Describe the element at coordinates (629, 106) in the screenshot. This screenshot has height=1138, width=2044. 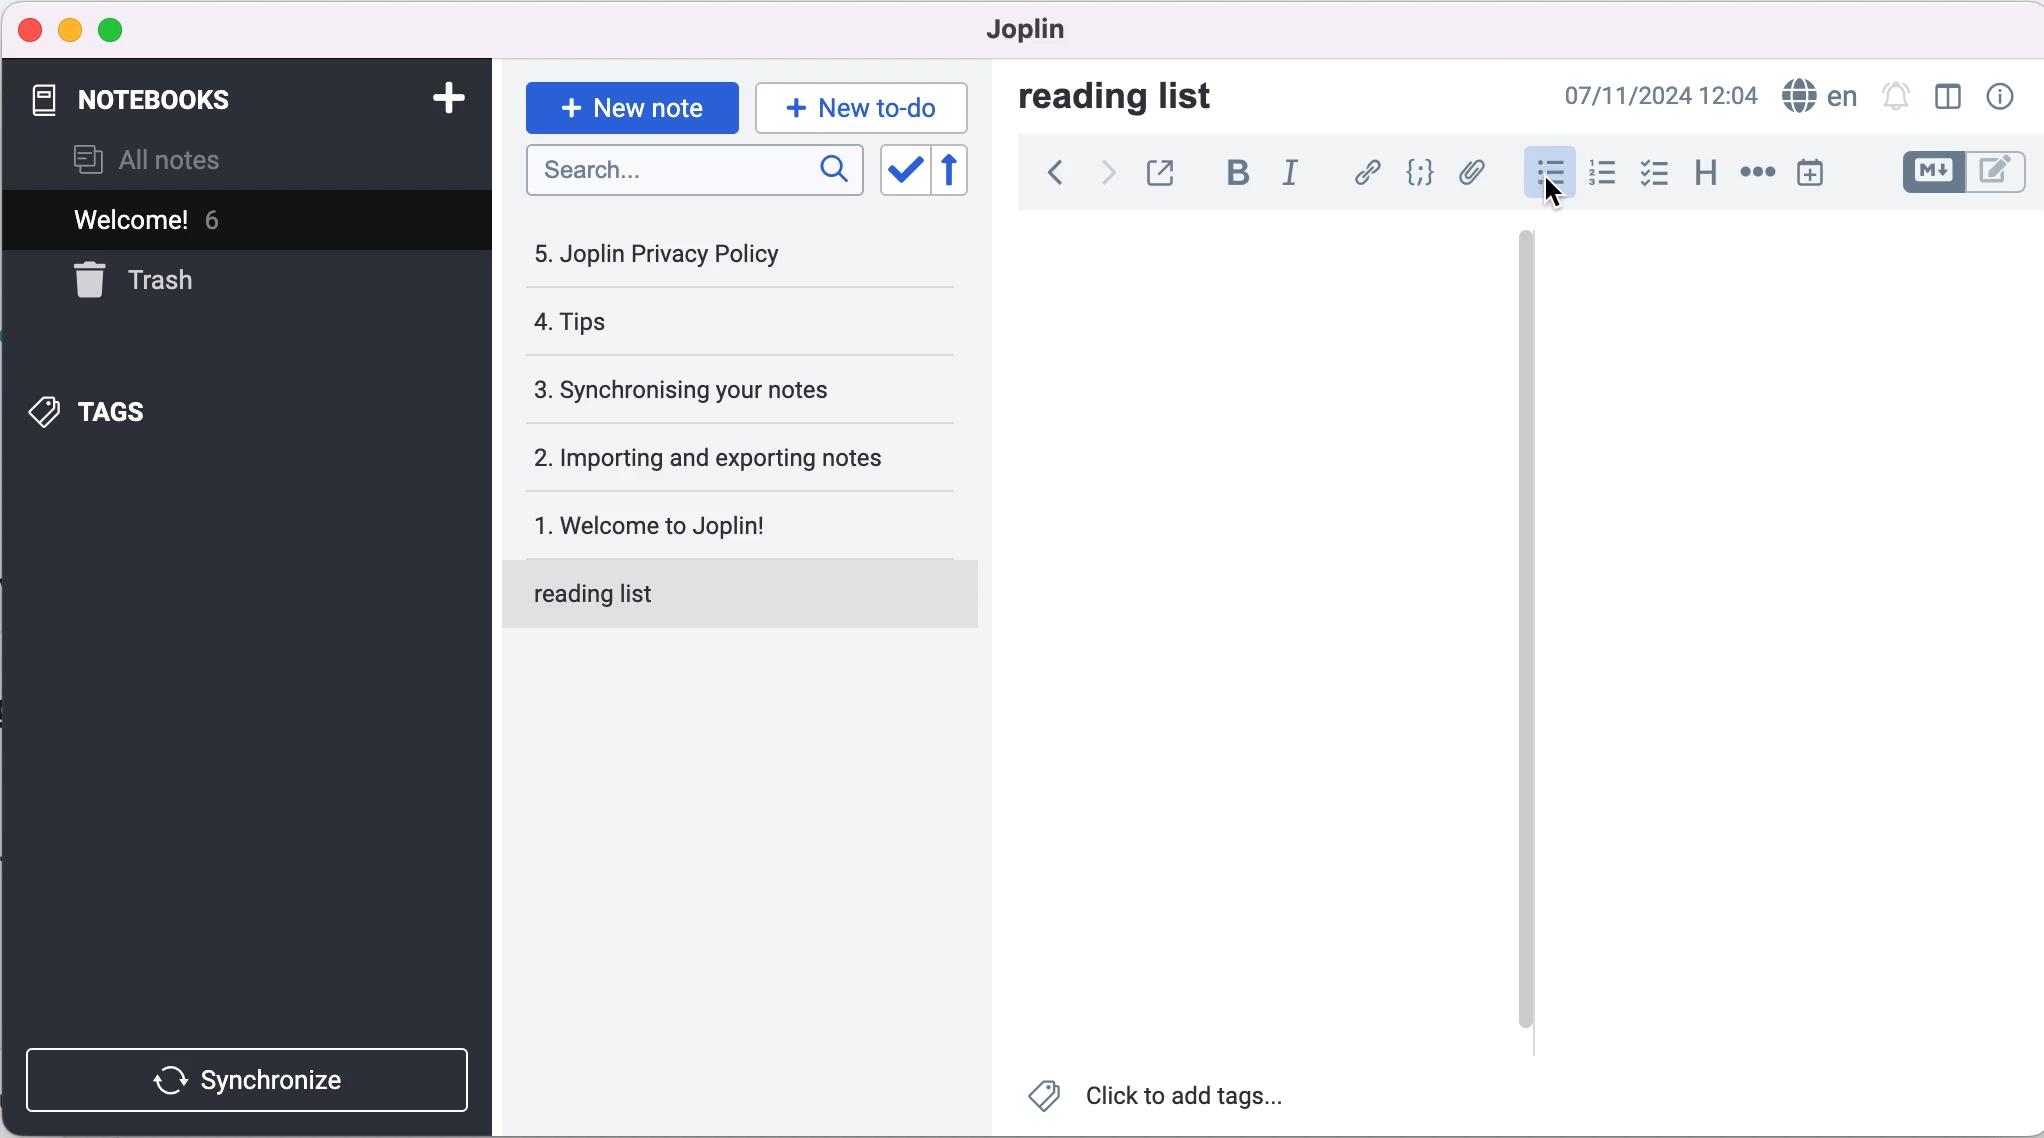
I see `new note` at that location.